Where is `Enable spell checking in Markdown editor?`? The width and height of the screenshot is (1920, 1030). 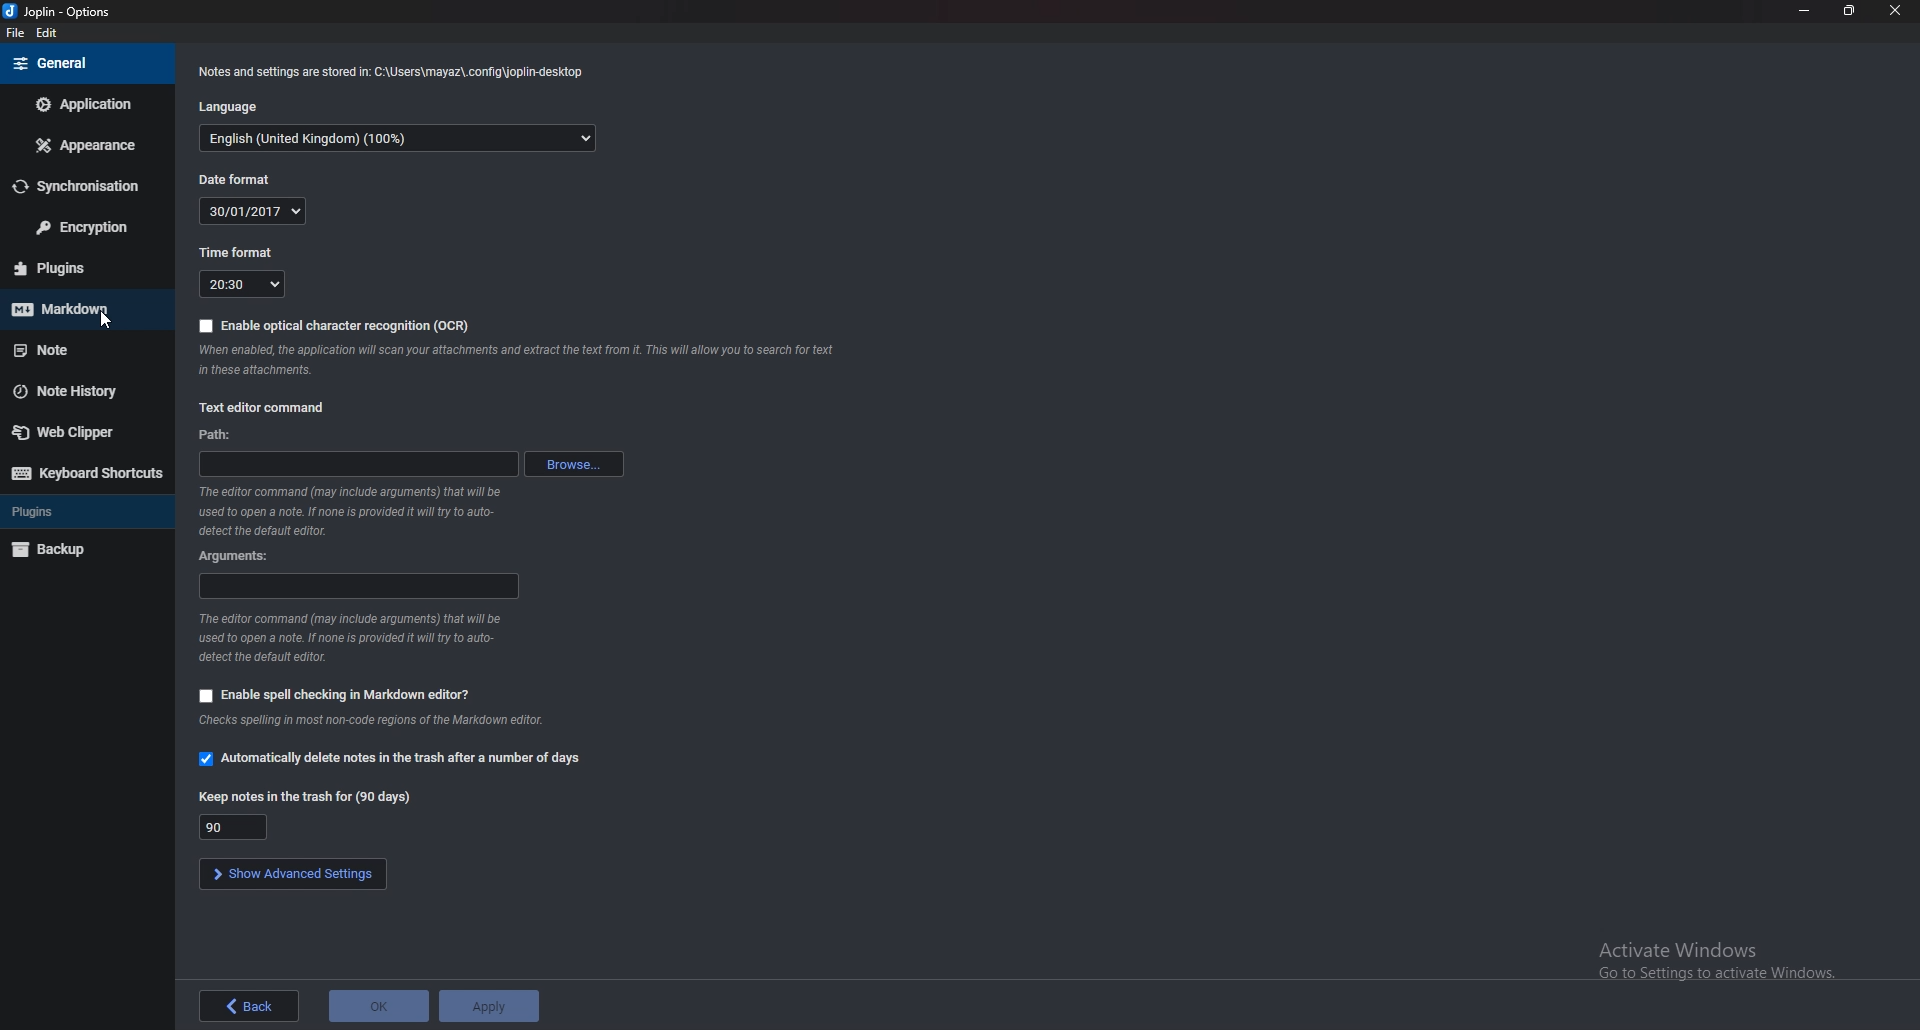 Enable spell checking in Markdown editor? is located at coordinates (338, 693).